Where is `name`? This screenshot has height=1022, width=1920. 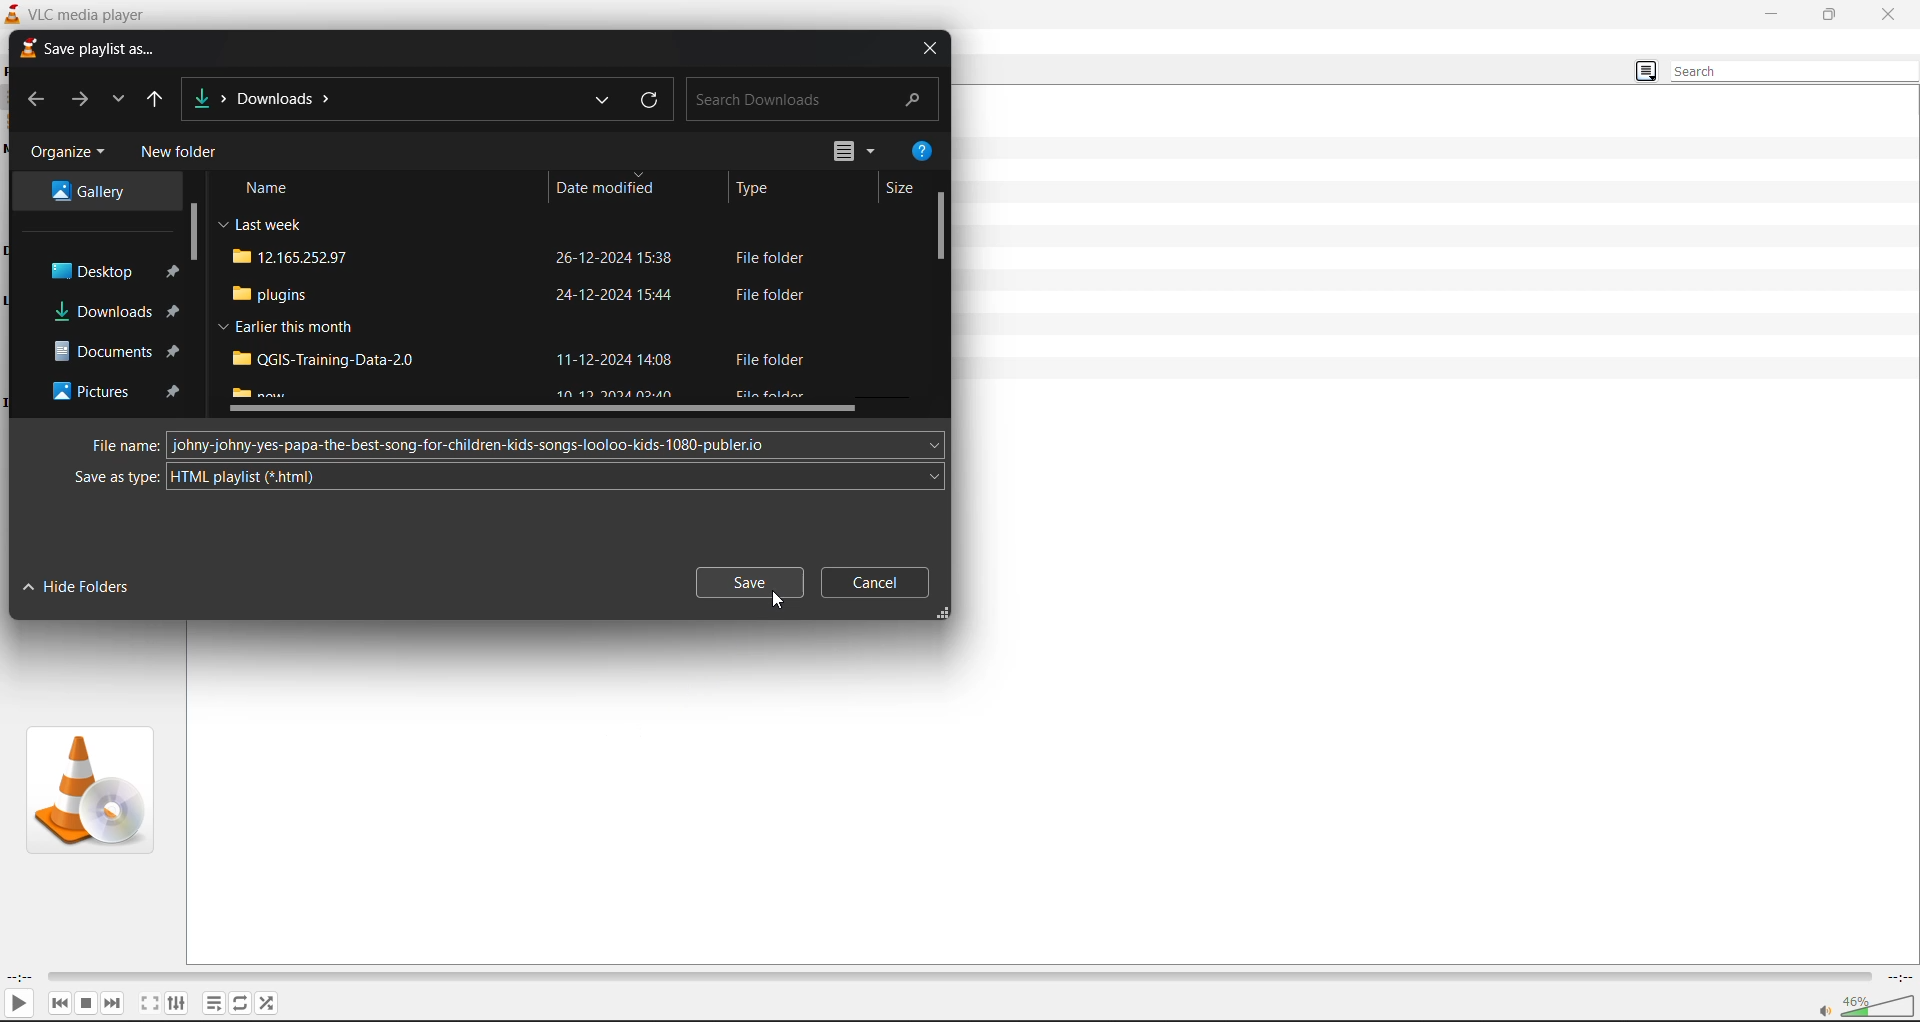 name is located at coordinates (263, 188).